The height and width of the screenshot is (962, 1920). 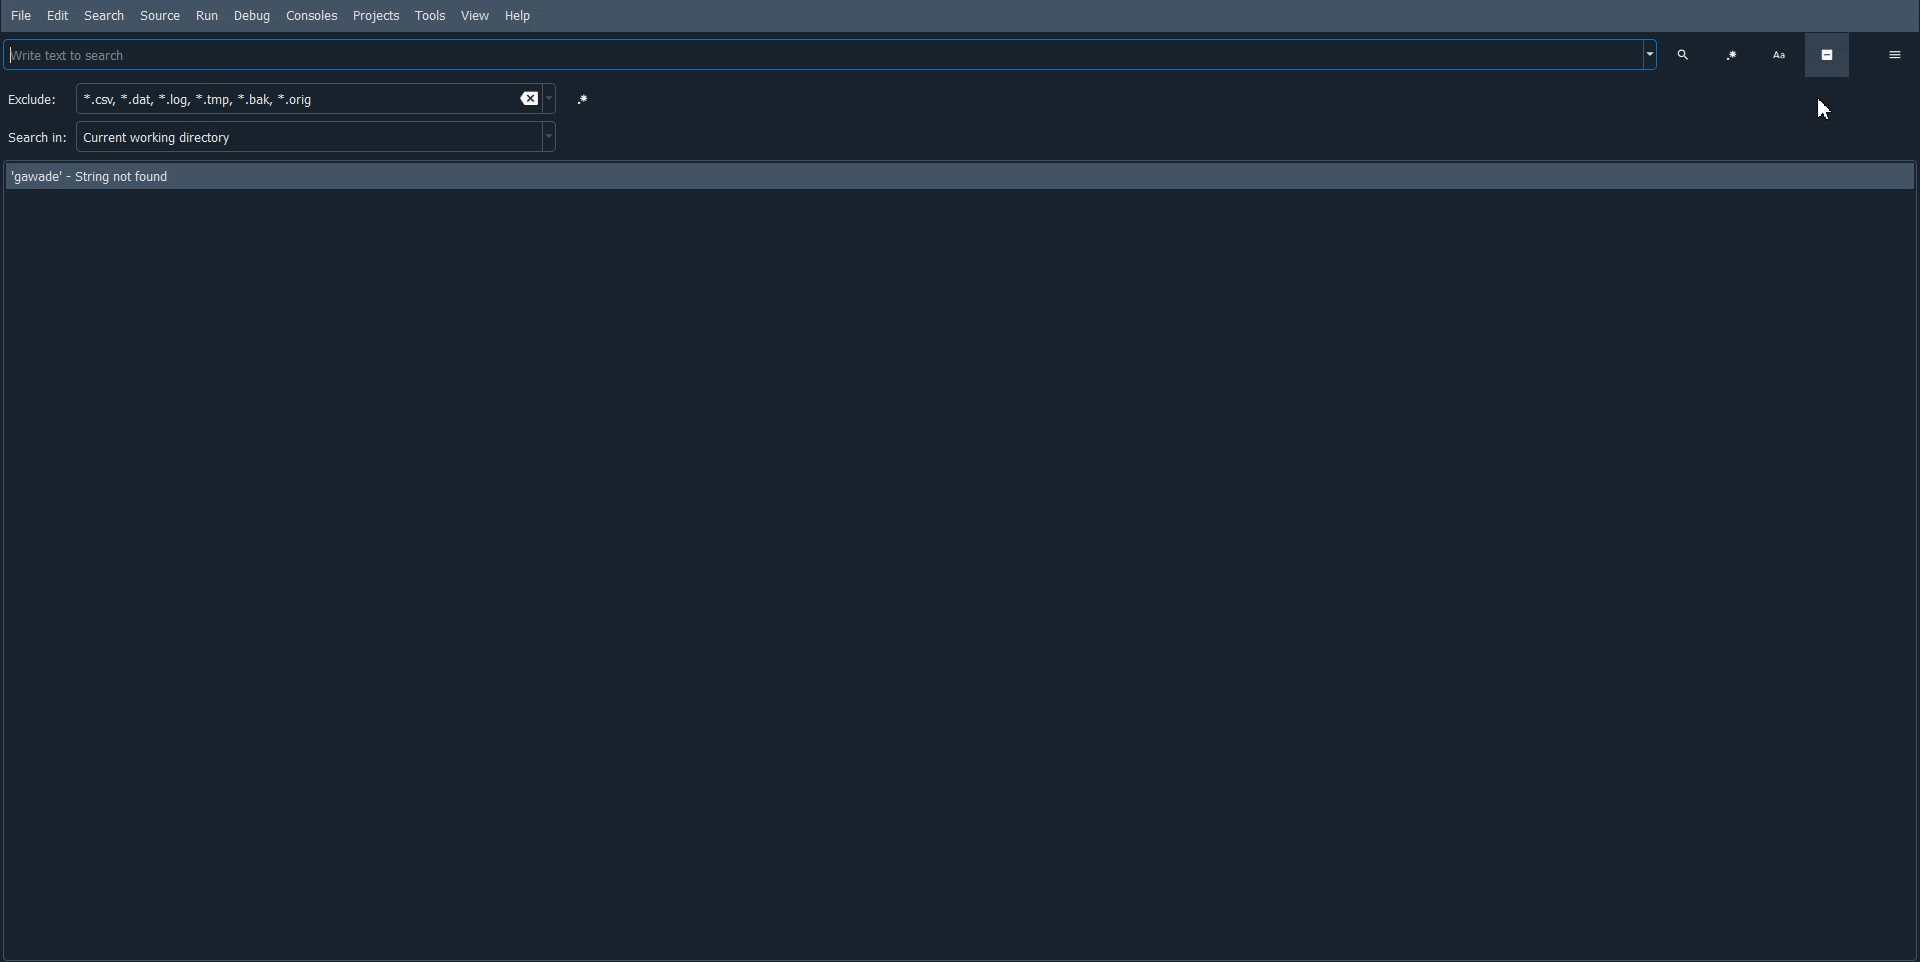 What do you see at coordinates (311, 15) in the screenshot?
I see `Consoles` at bounding box center [311, 15].